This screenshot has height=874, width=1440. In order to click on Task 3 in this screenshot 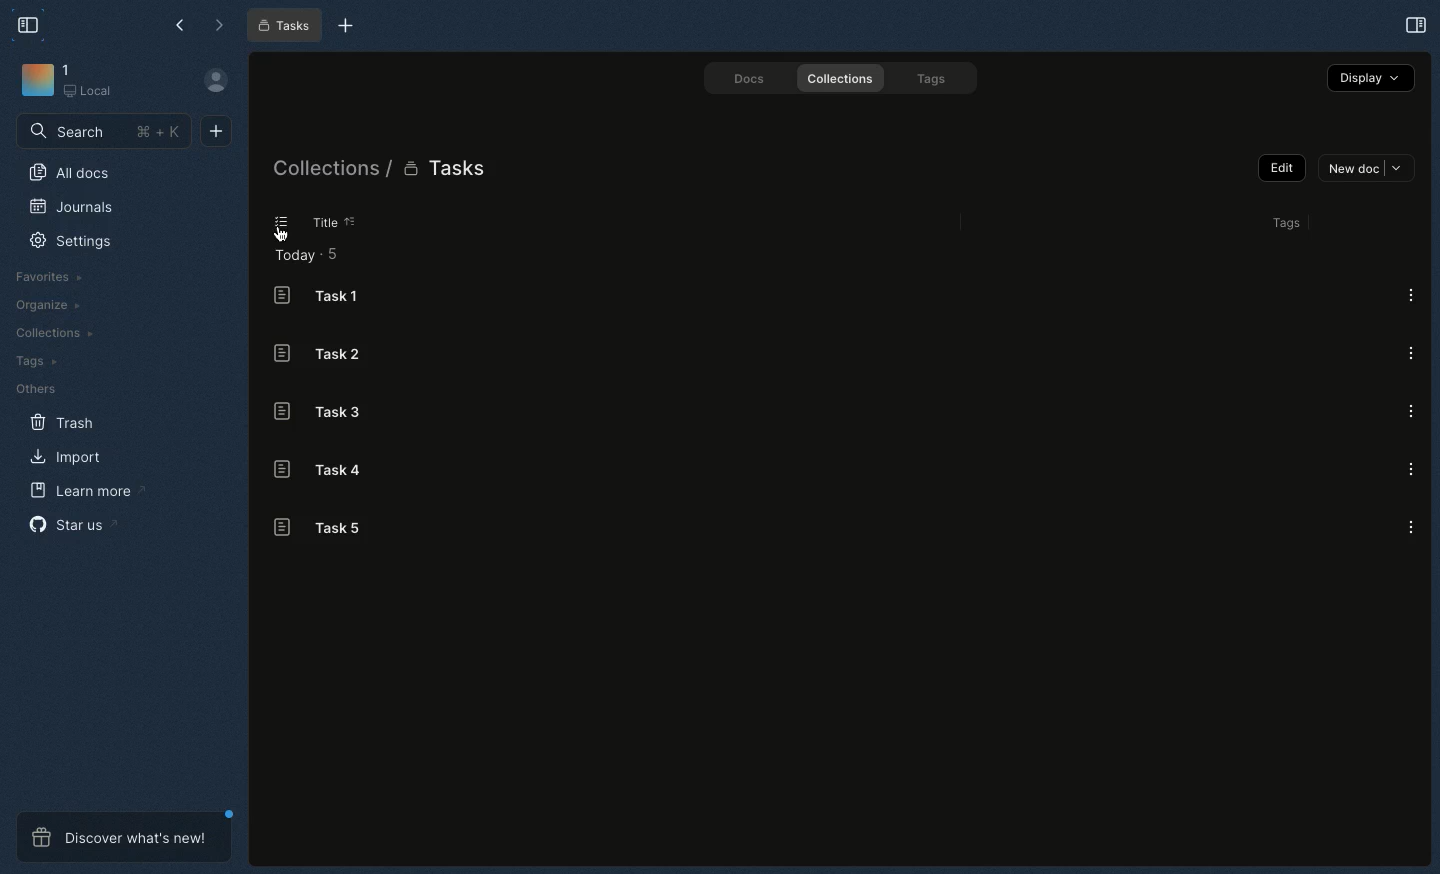, I will do `click(323, 411)`.